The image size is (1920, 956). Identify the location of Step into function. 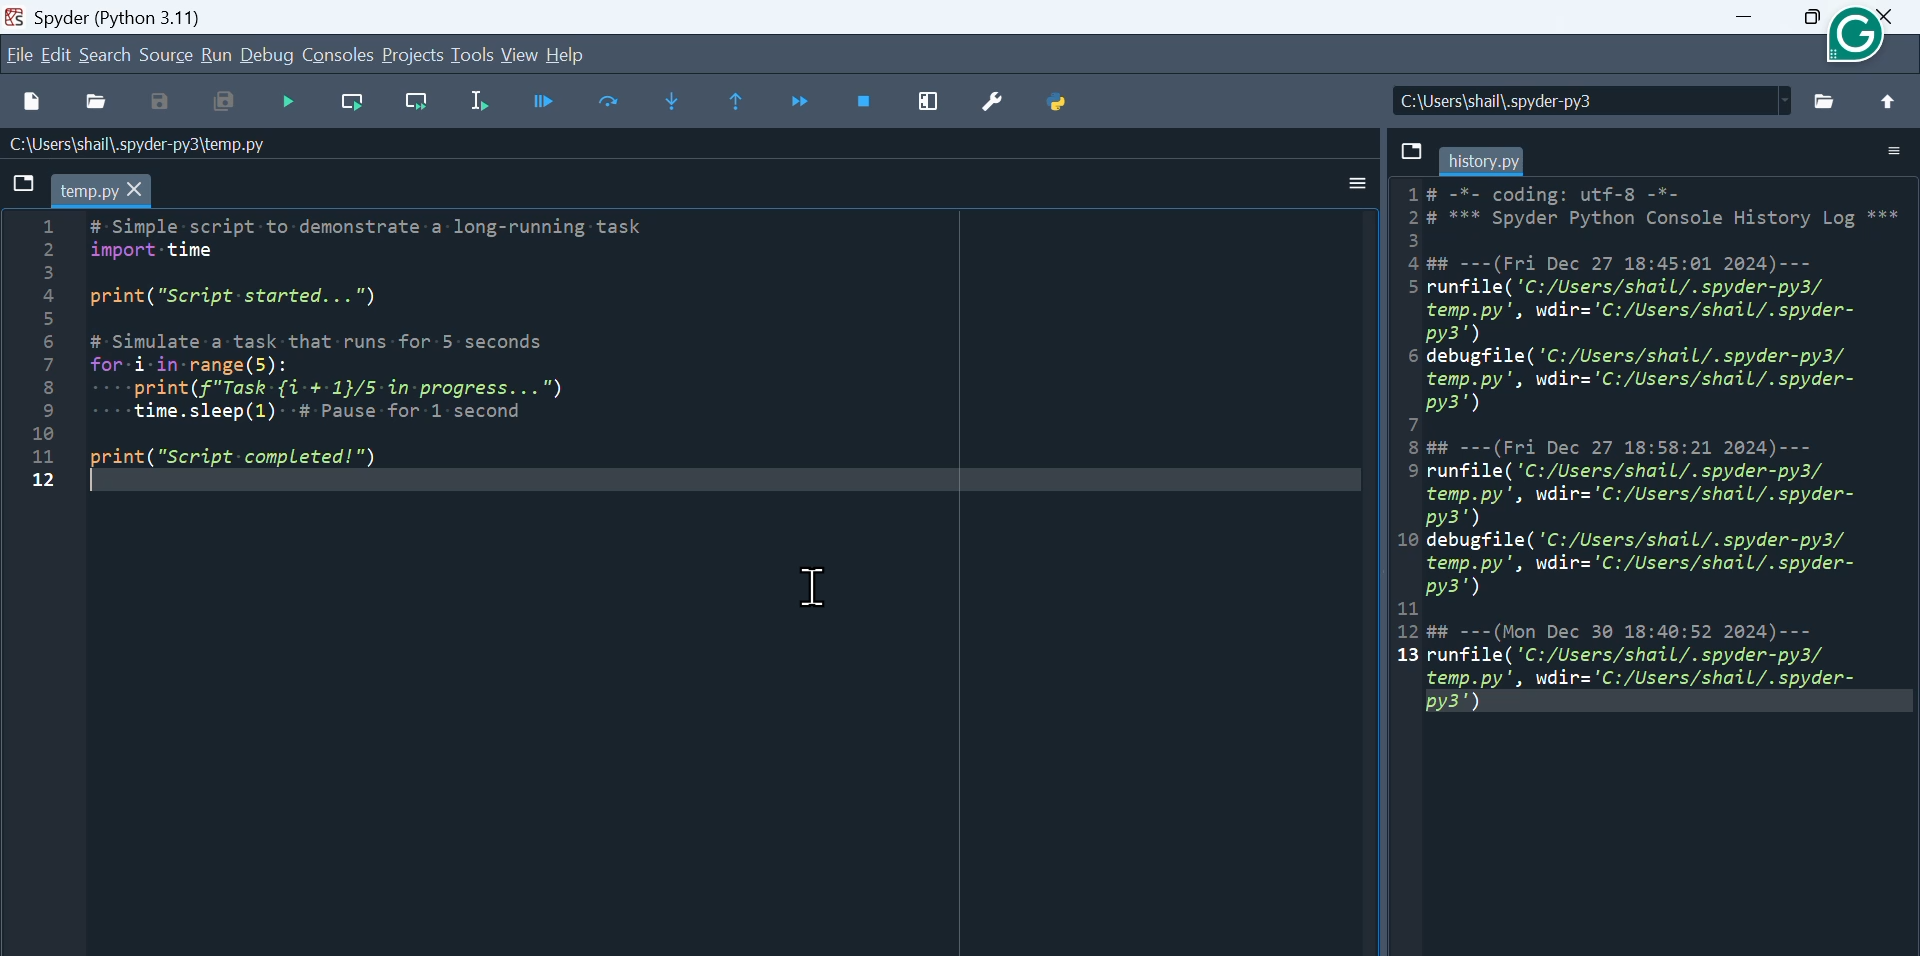
(674, 97).